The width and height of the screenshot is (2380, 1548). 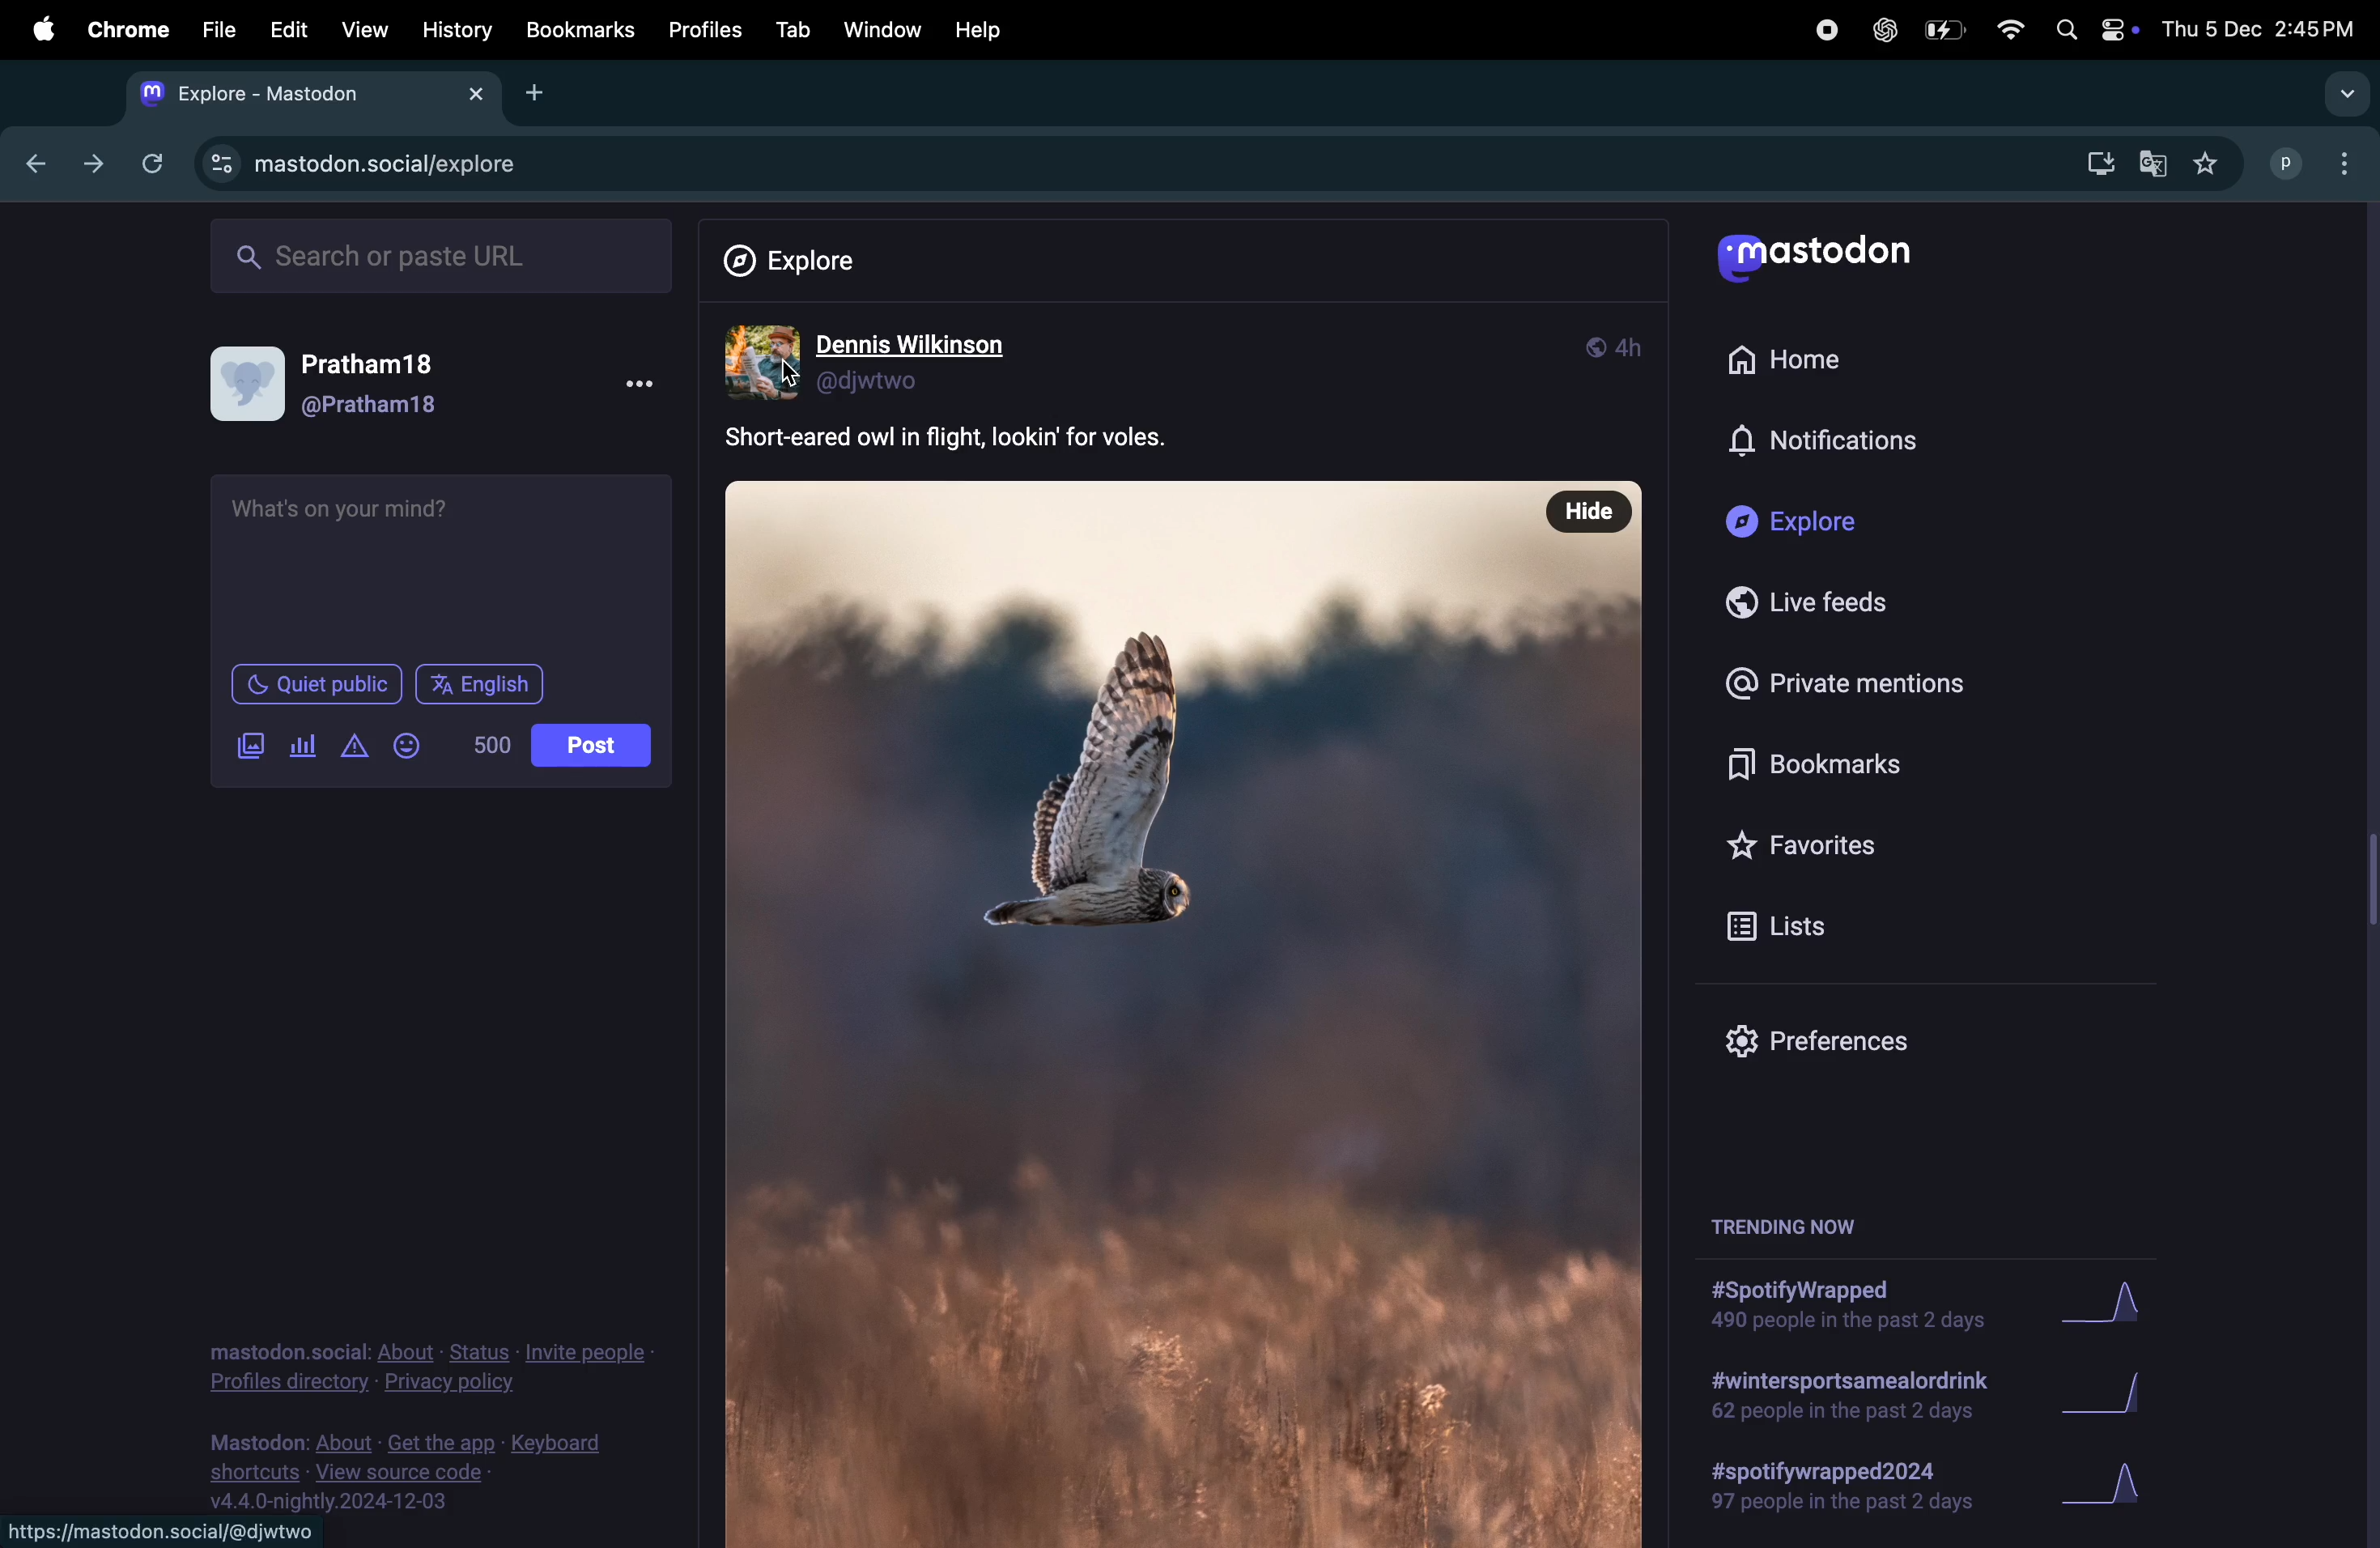 I want to click on dennis wilson, so click(x=881, y=358).